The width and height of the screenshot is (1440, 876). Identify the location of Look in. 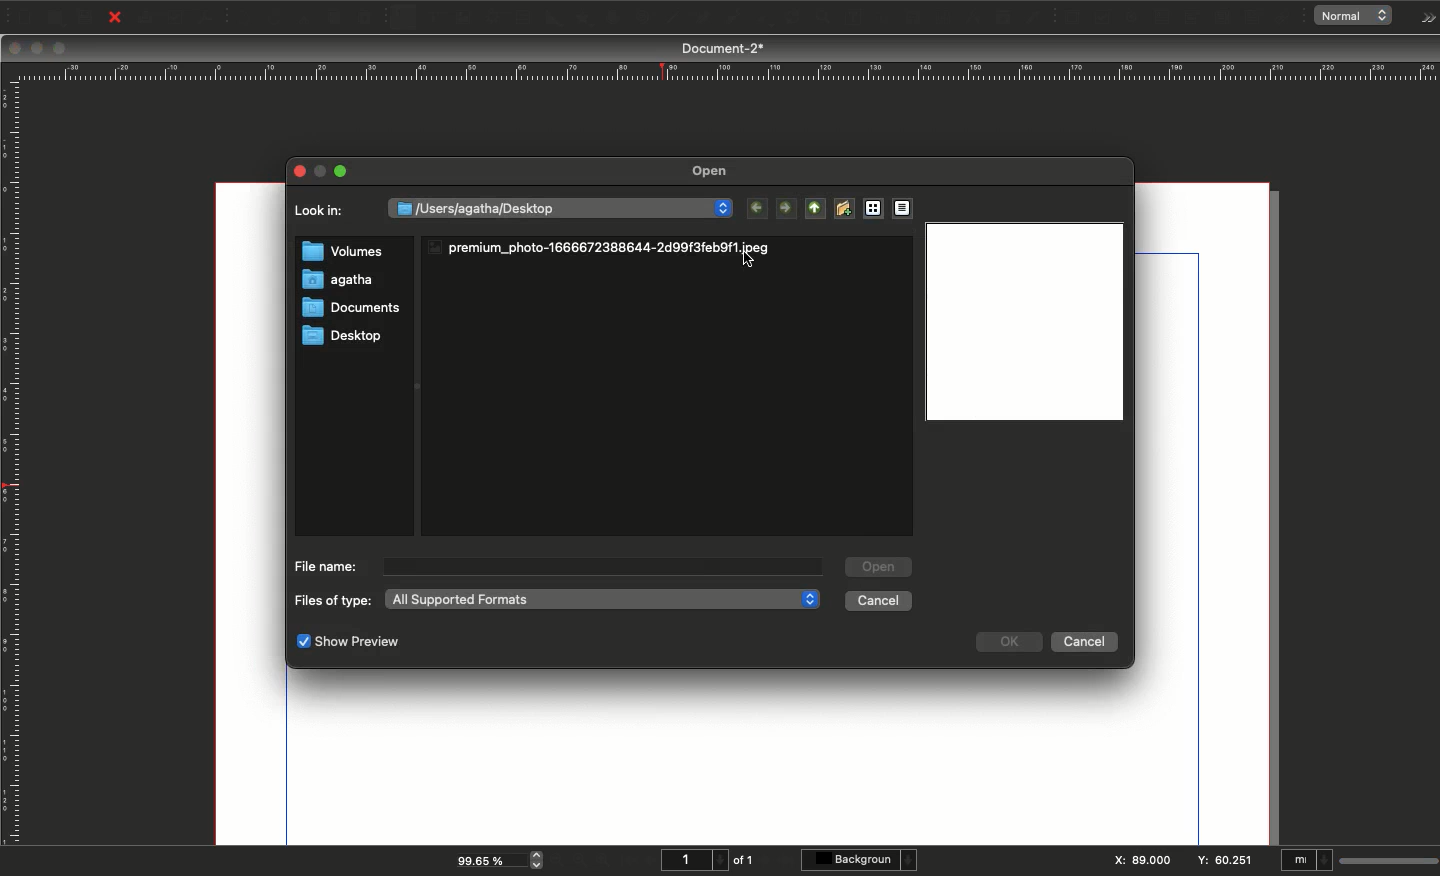
(323, 216).